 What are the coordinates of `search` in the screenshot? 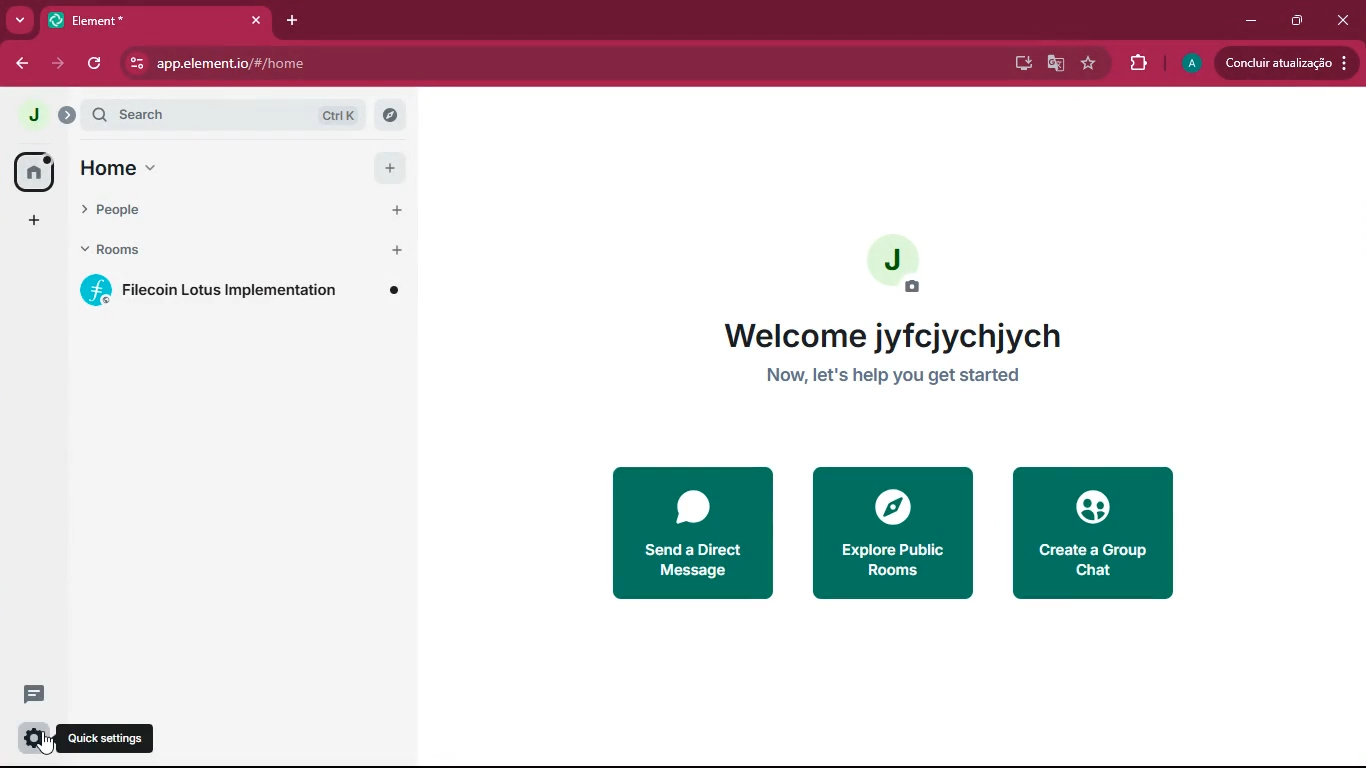 It's located at (240, 114).